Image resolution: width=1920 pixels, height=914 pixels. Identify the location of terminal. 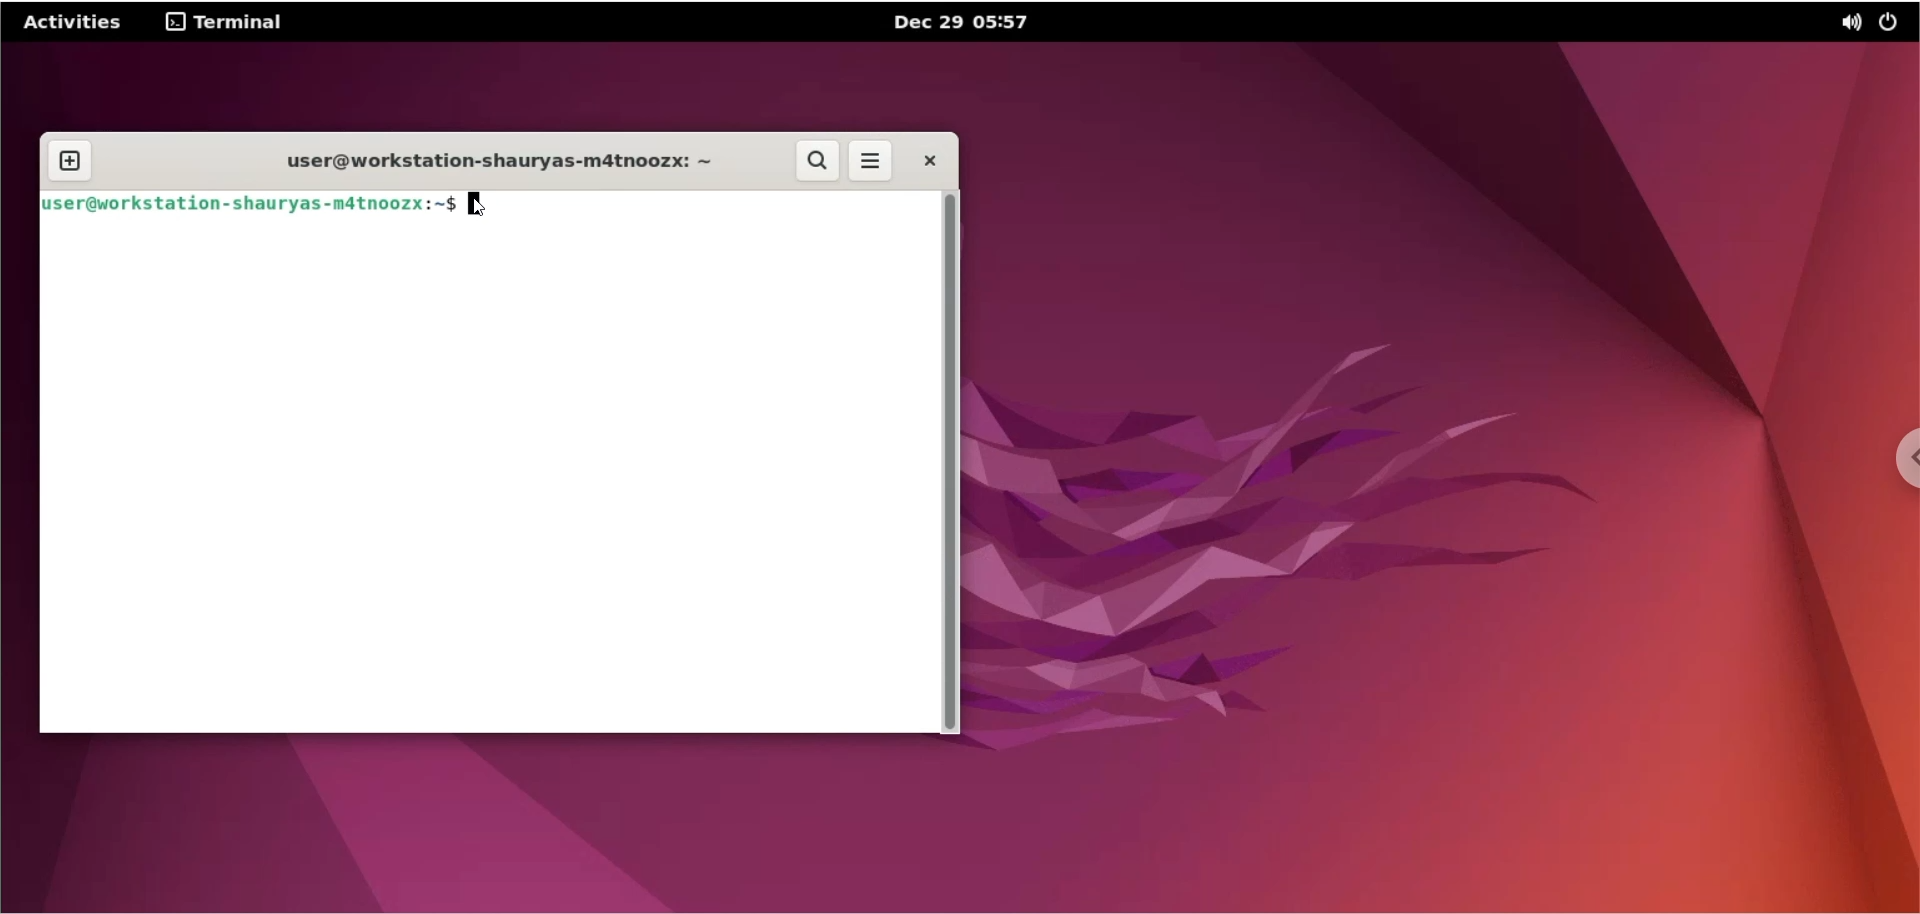
(227, 24).